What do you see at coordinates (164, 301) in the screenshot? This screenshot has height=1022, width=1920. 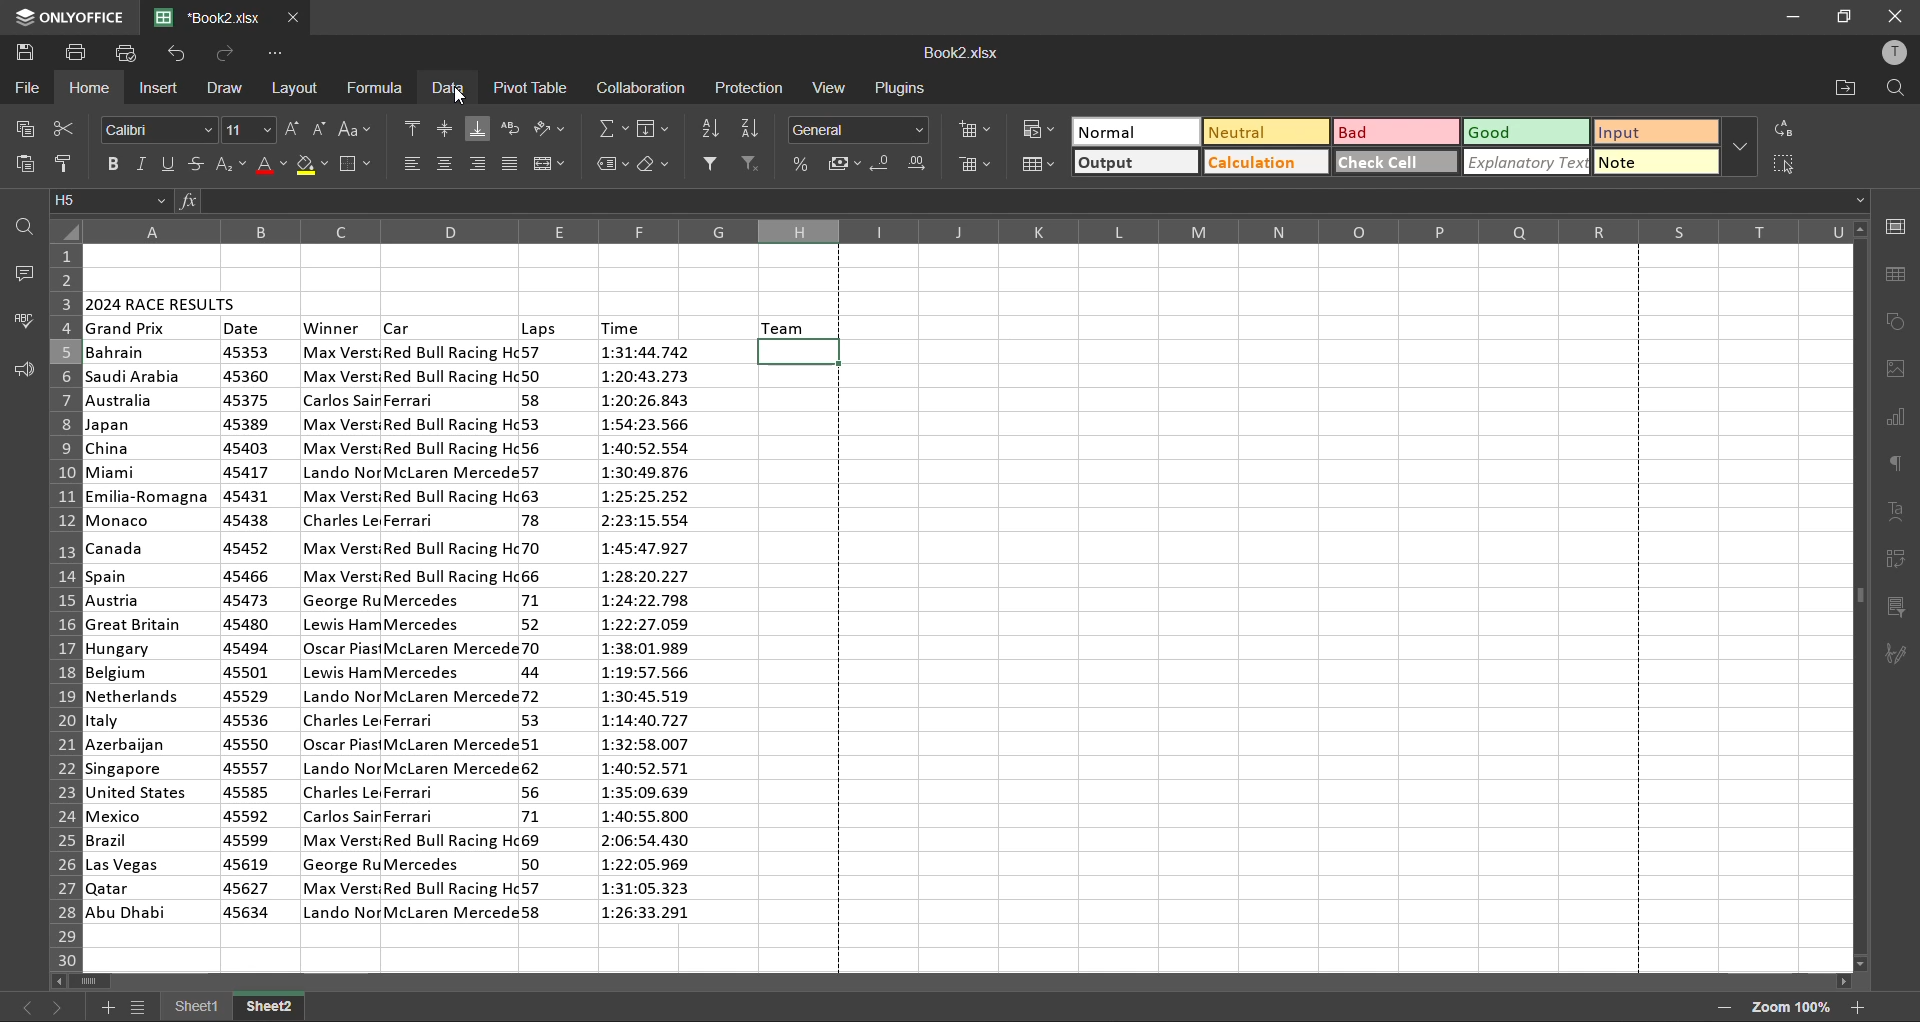 I see `2024 race results` at bounding box center [164, 301].